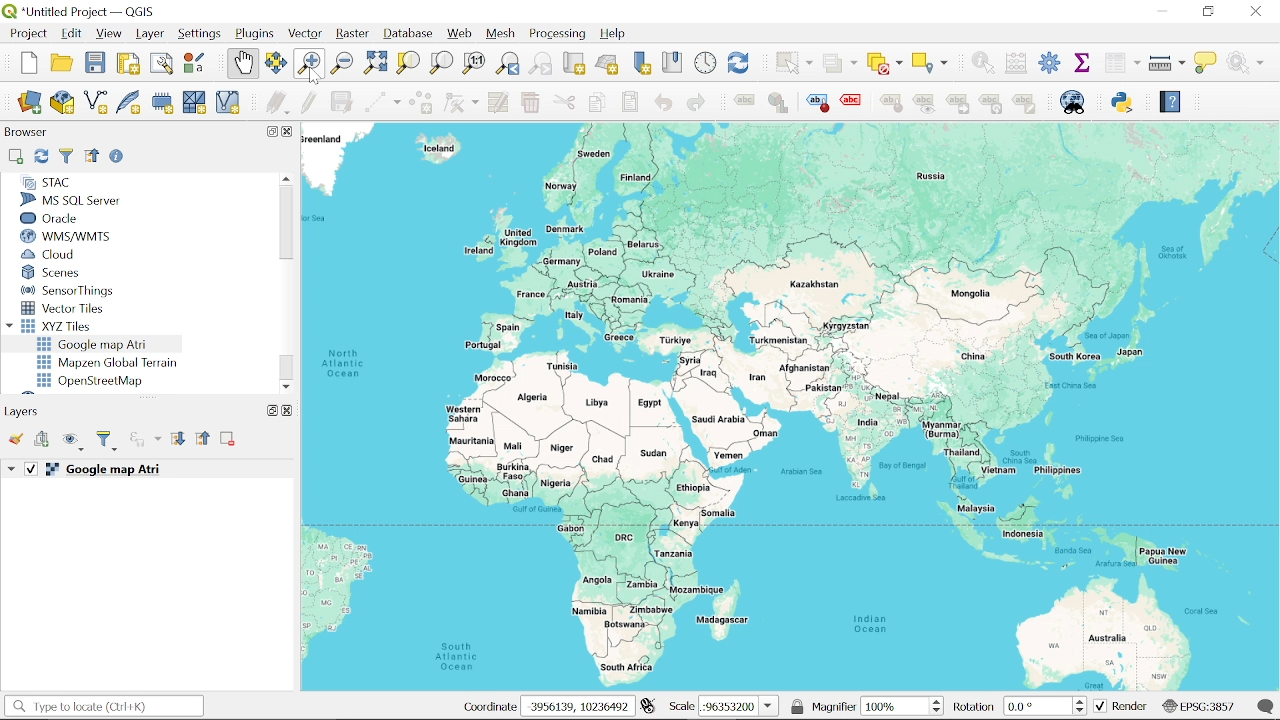 This screenshot has width=1280, height=720. What do you see at coordinates (92, 155) in the screenshot?
I see `Collapse all` at bounding box center [92, 155].